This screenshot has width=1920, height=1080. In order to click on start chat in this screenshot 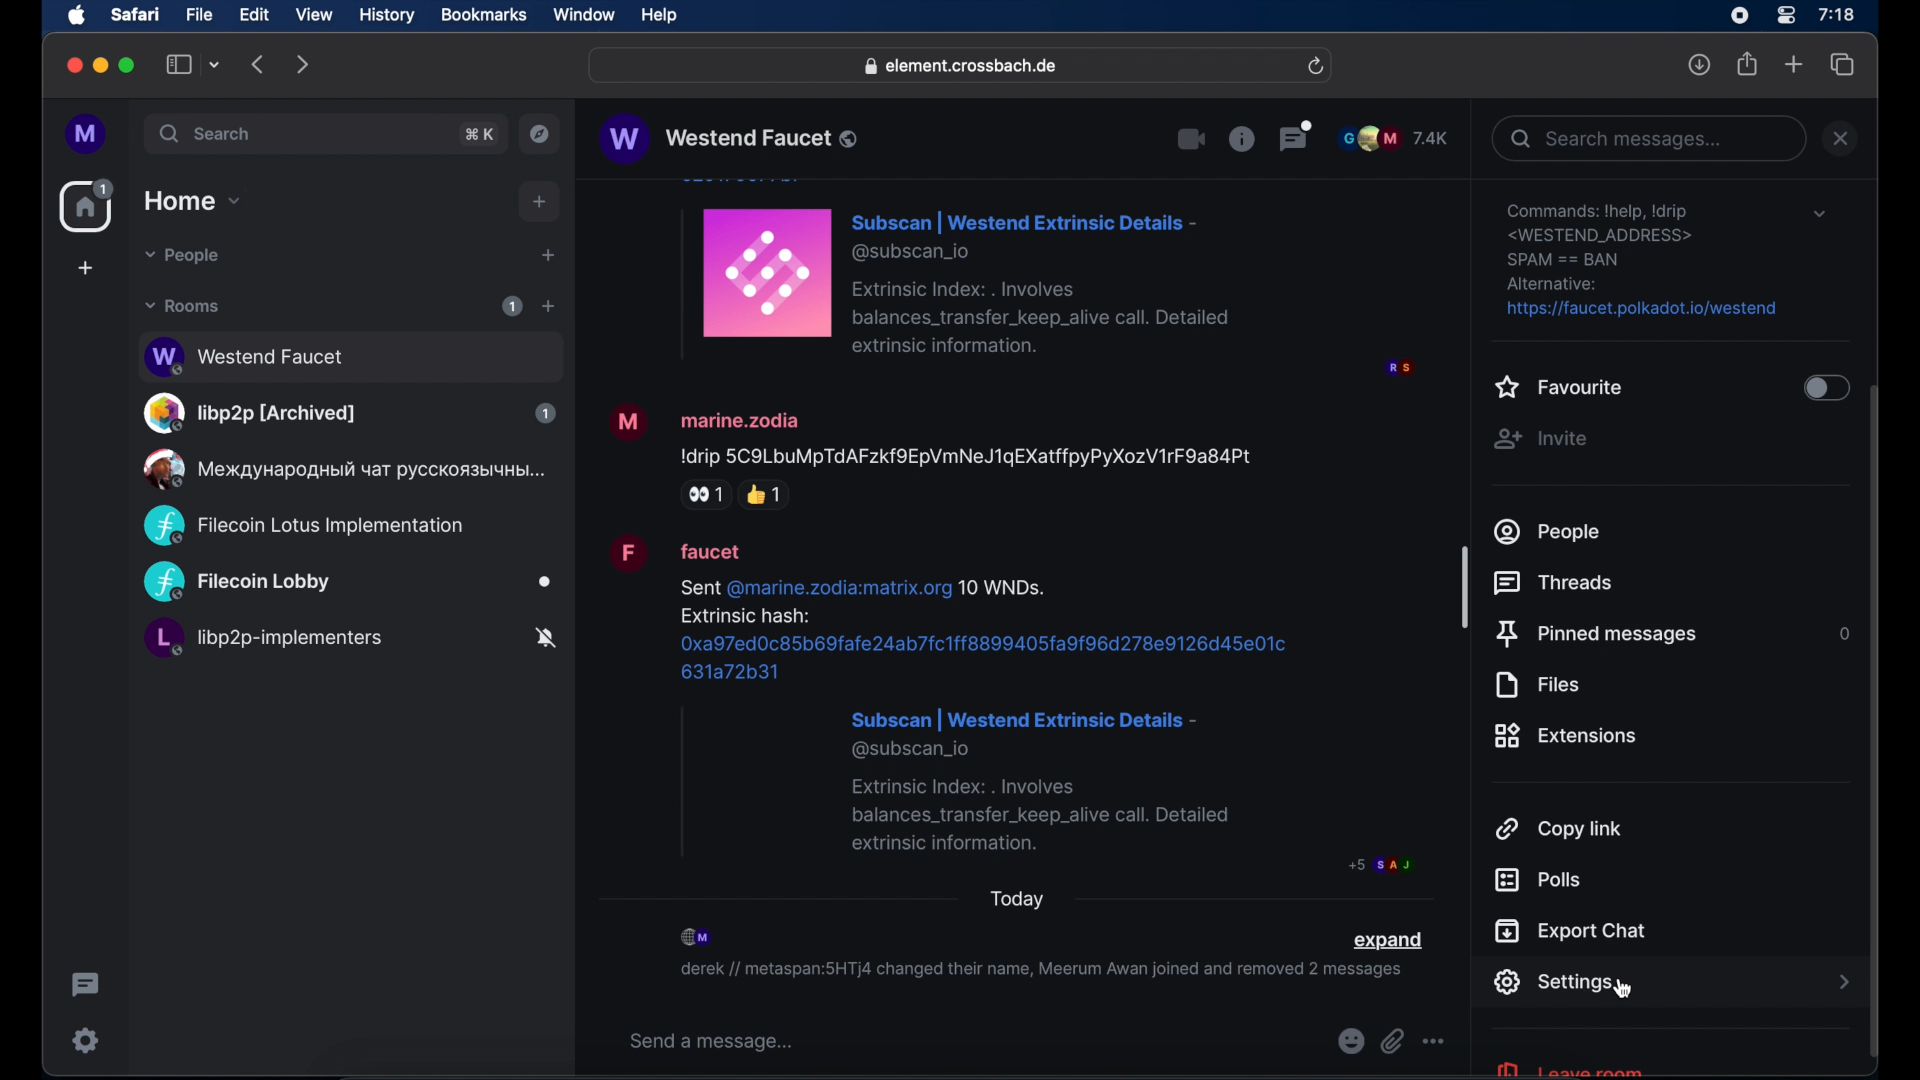, I will do `click(547, 256)`.